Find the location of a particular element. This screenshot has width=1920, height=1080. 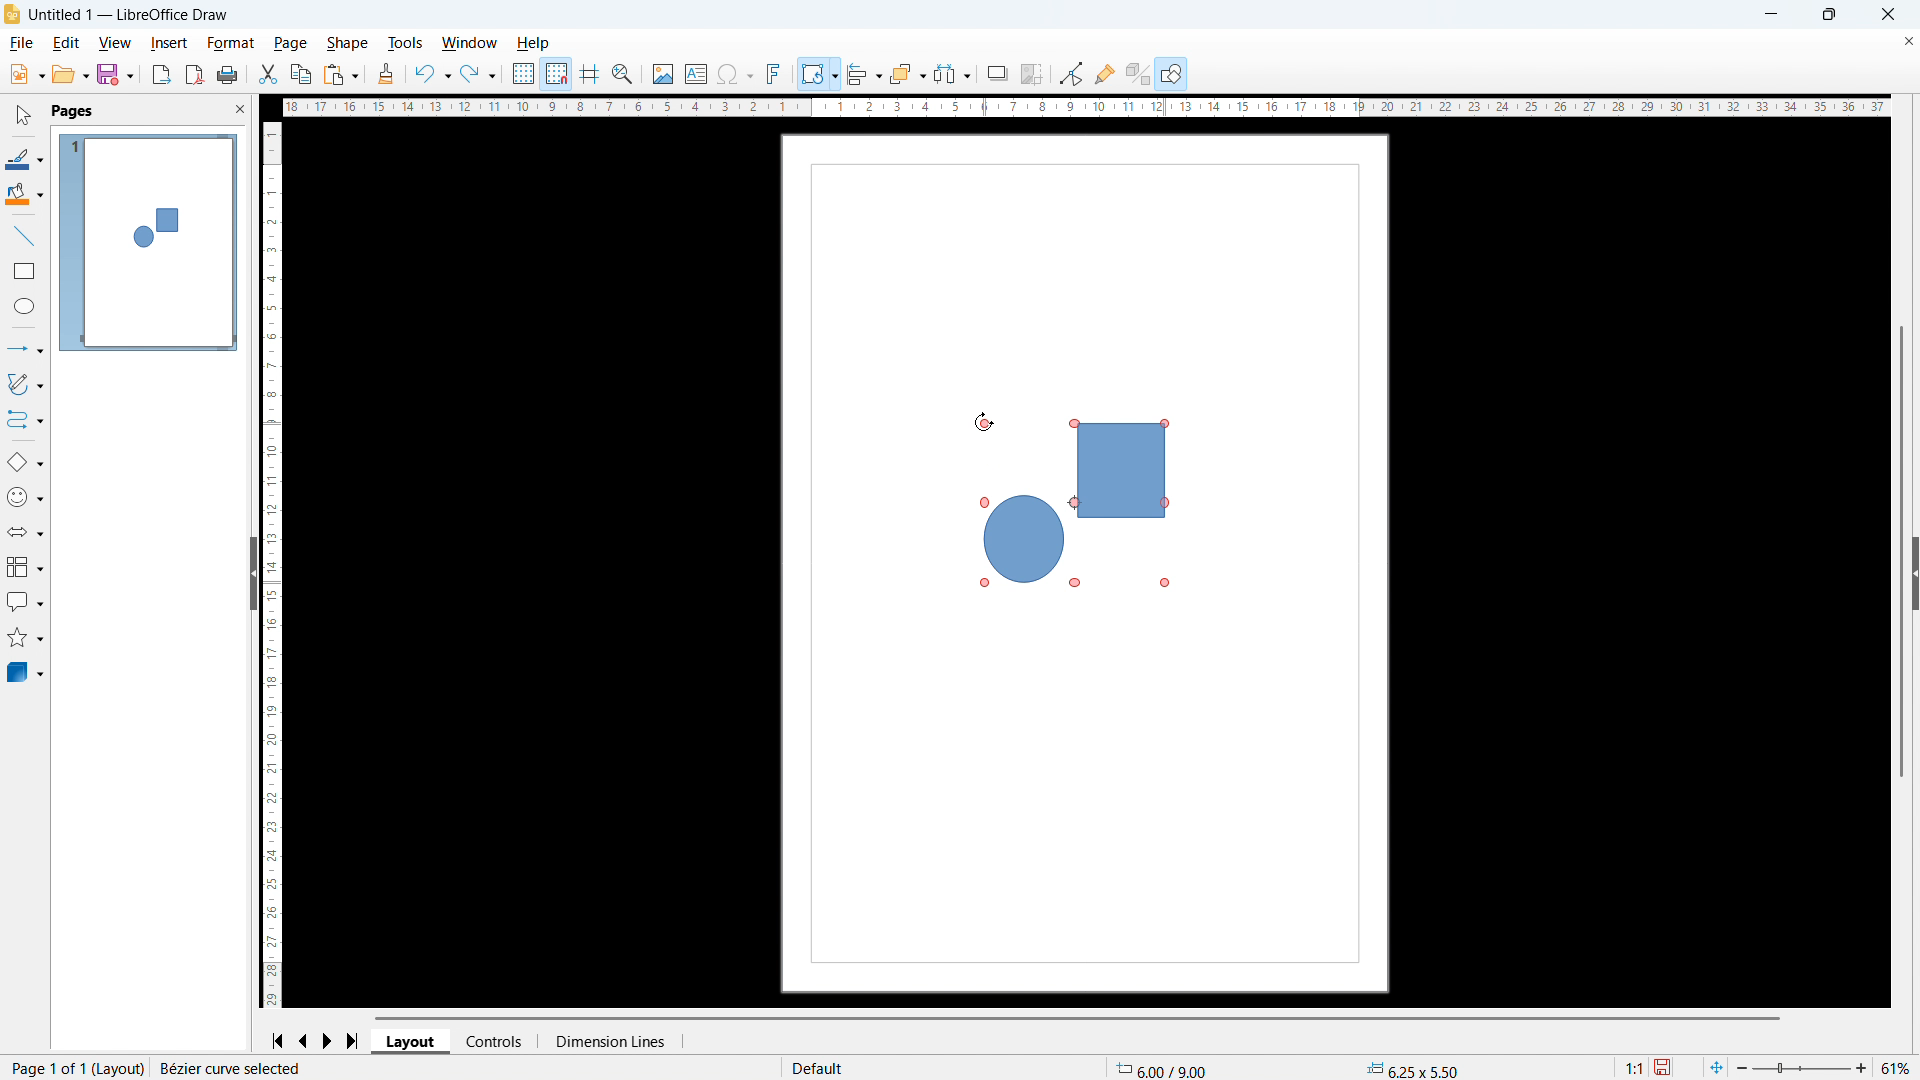

Window  is located at coordinates (468, 43).